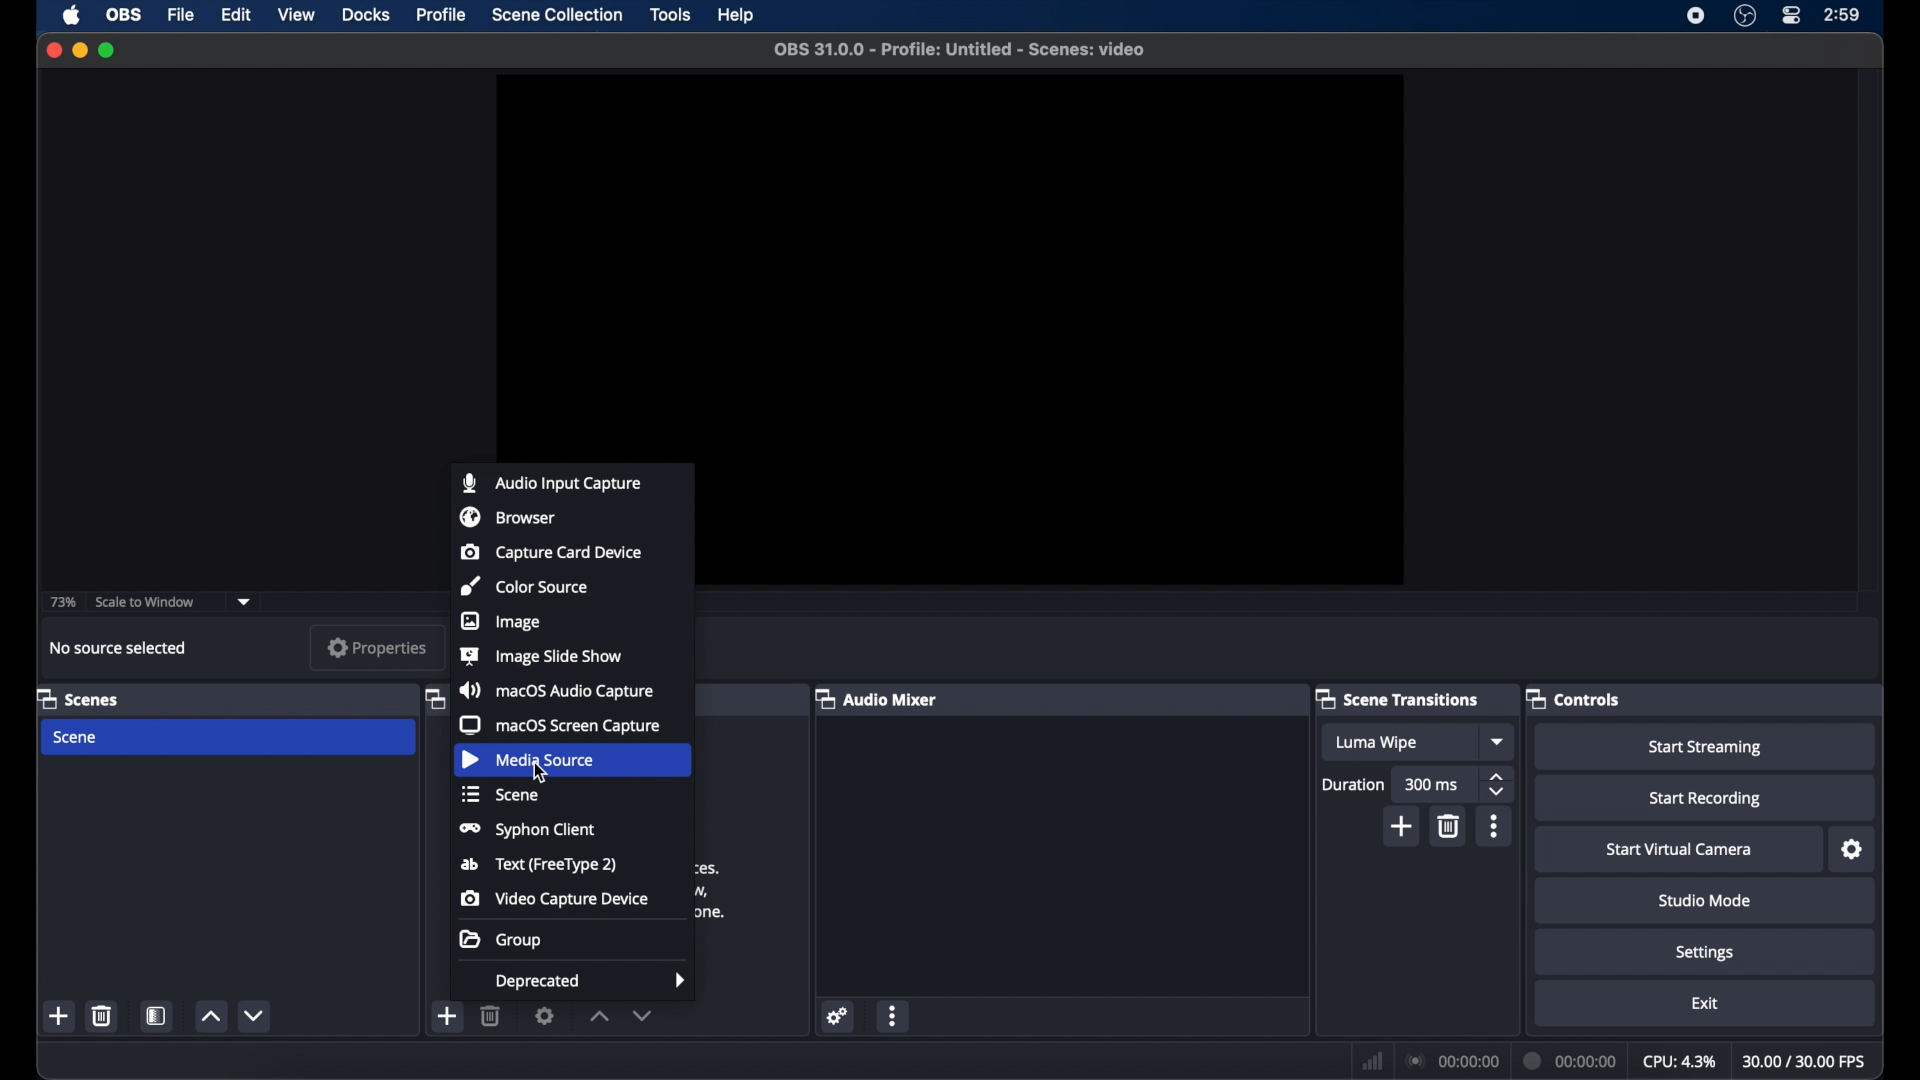 This screenshot has height=1080, width=1920. What do you see at coordinates (506, 517) in the screenshot?
I see `browser` at bounding box center [506, 517].